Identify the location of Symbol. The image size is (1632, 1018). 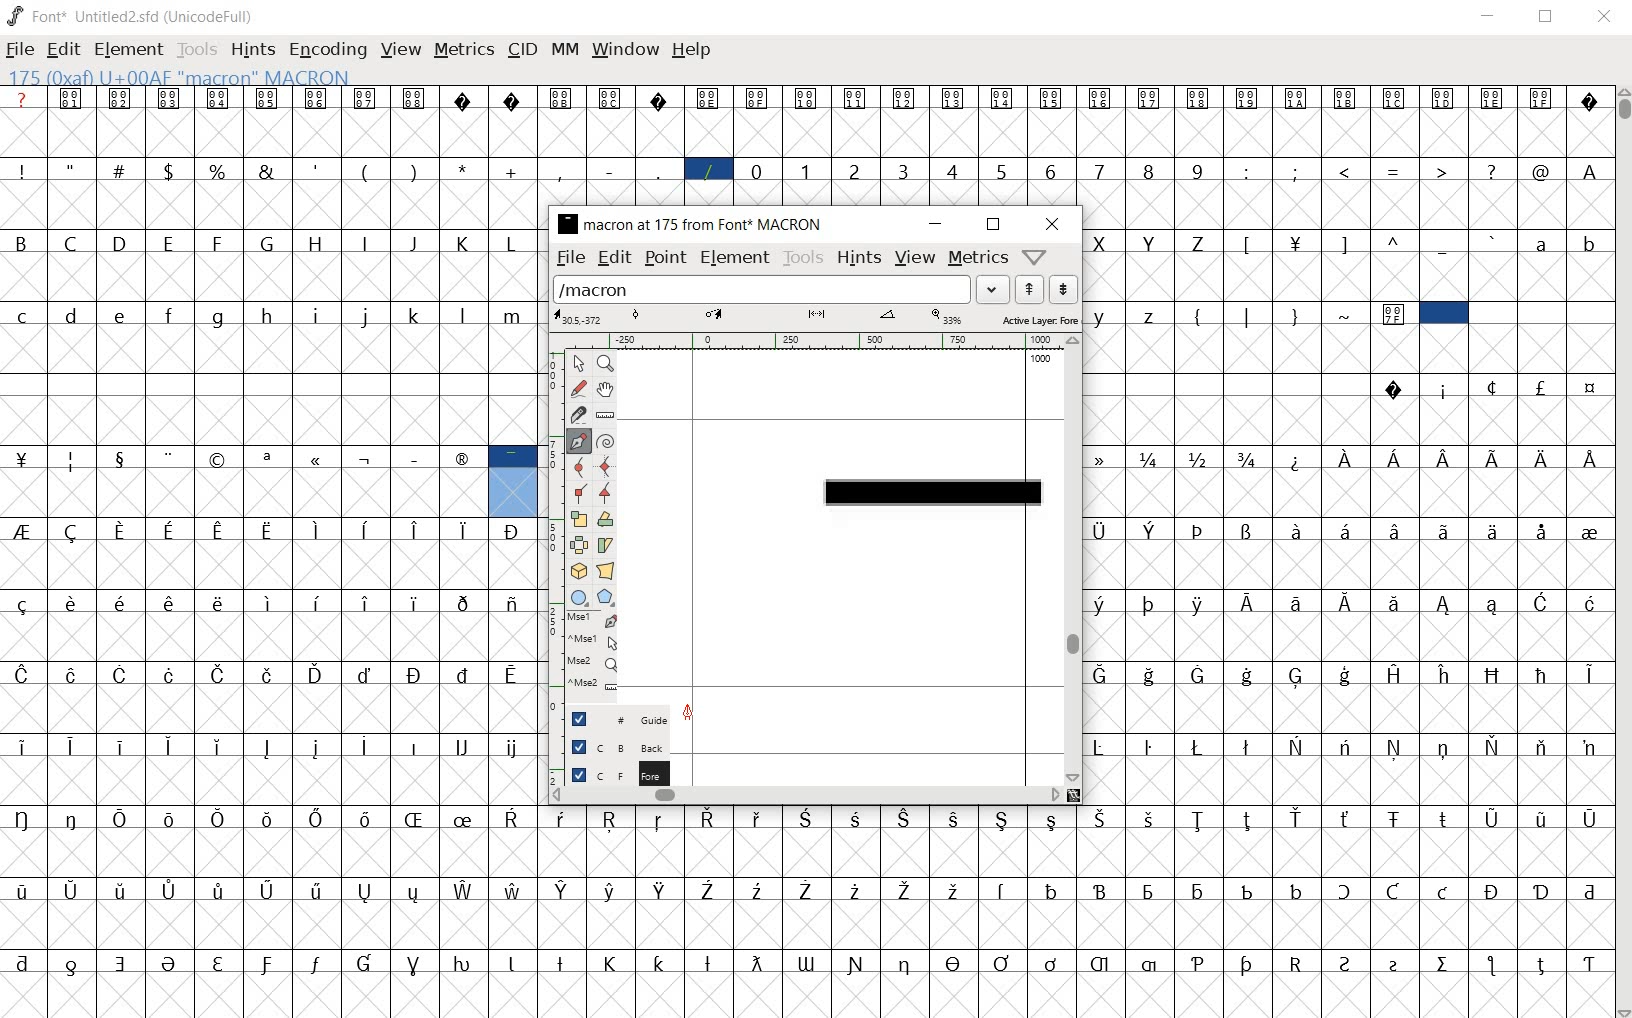
(1495, 747).